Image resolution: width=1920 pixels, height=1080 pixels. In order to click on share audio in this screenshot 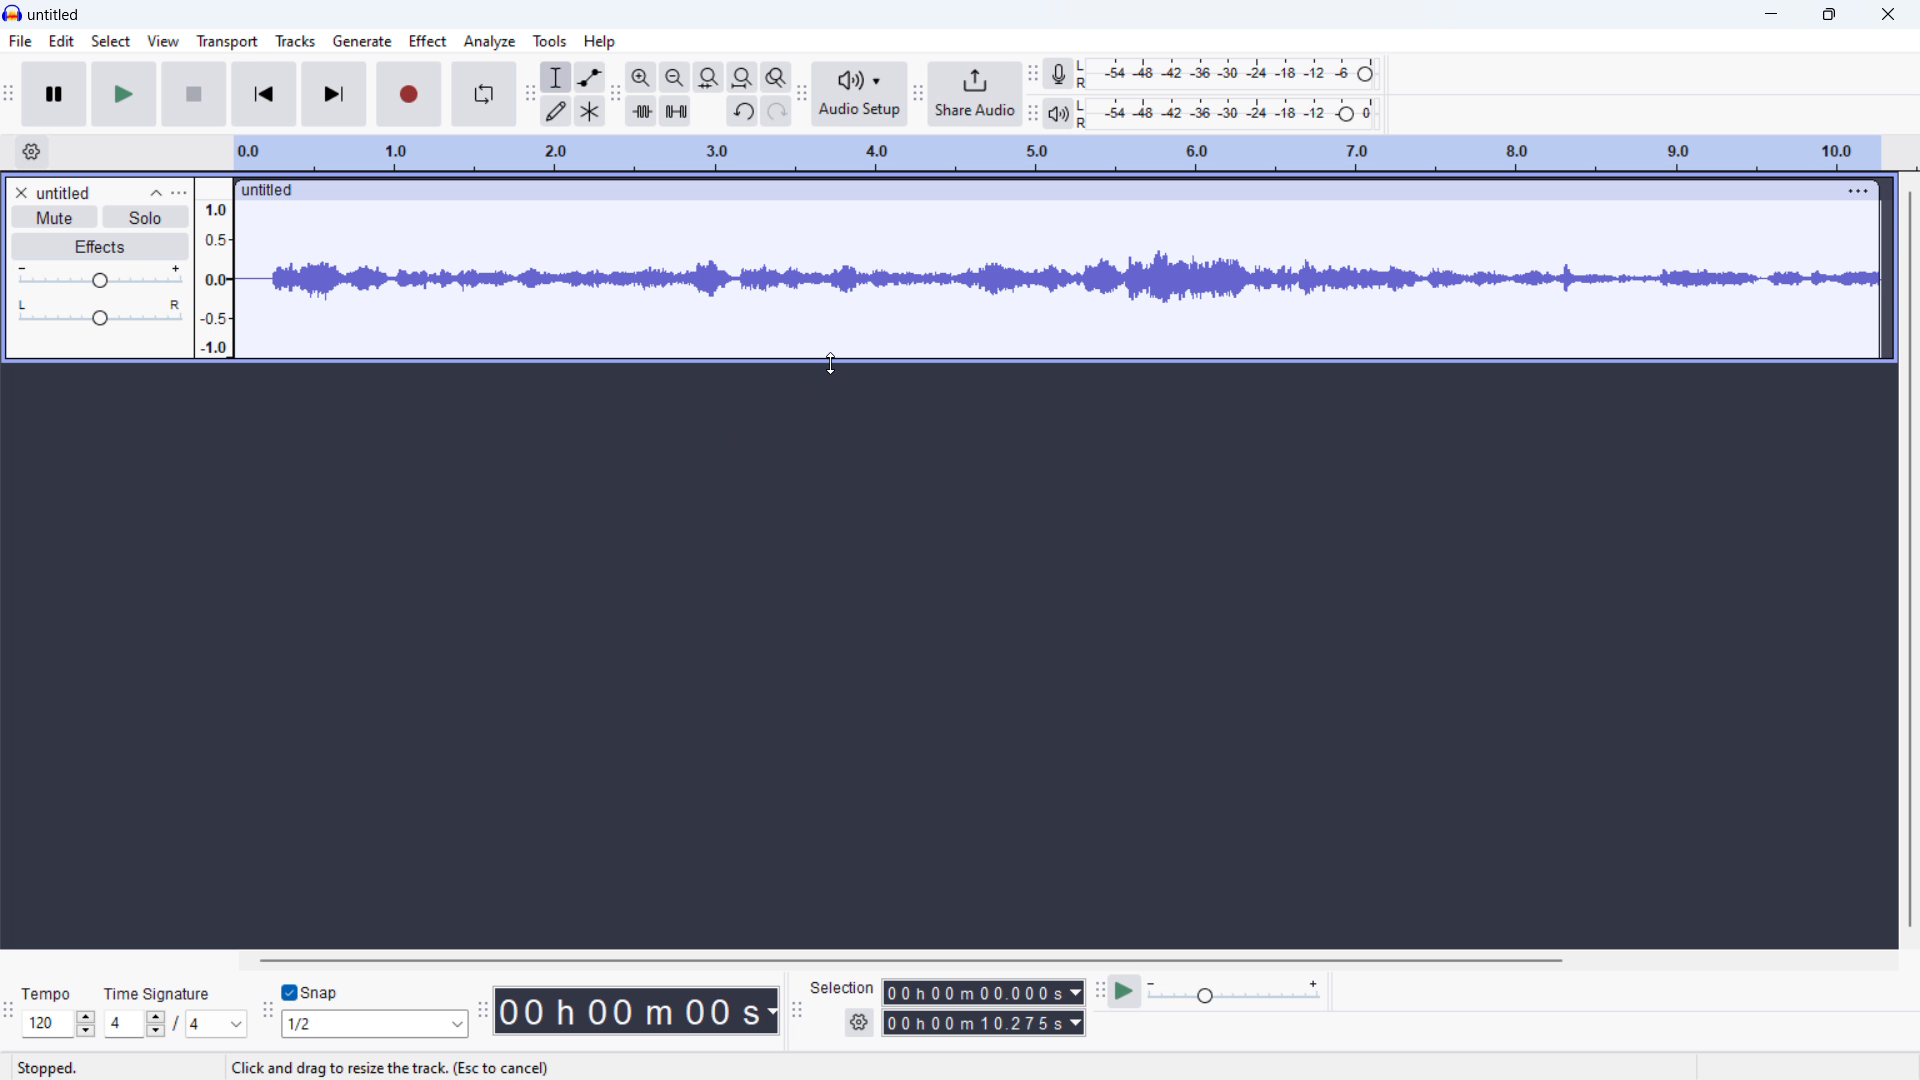, I will do `click(975, 94)`.